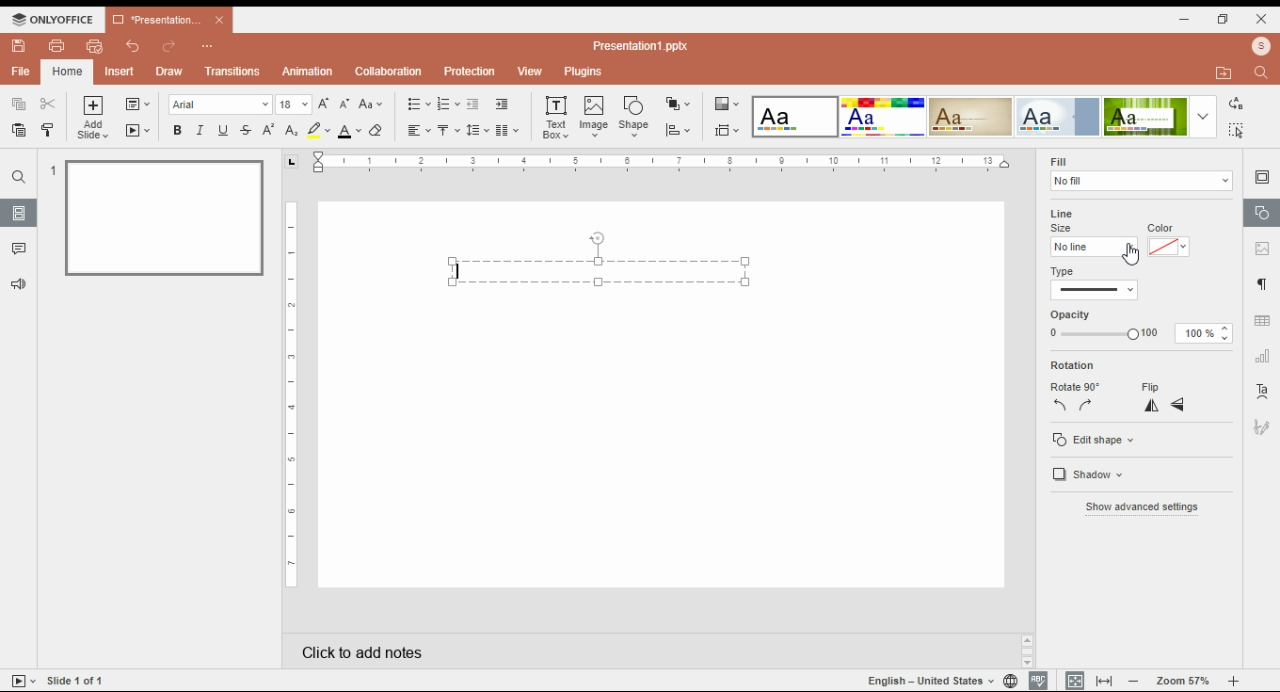 The height and width of the screenshot is (692, 1280). What do you see at coordinates (1028, 663) in the screenshot?
I see `scroll down` at bounding box center [1028, 663].